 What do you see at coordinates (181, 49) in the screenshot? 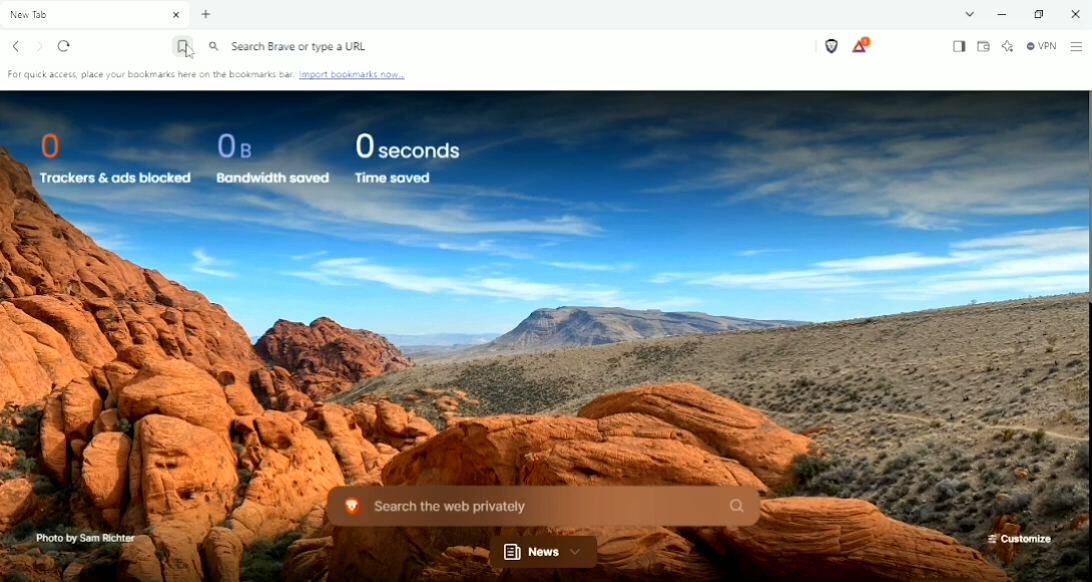
I see `Bookmark this tab` at bounding box center [181, 49].